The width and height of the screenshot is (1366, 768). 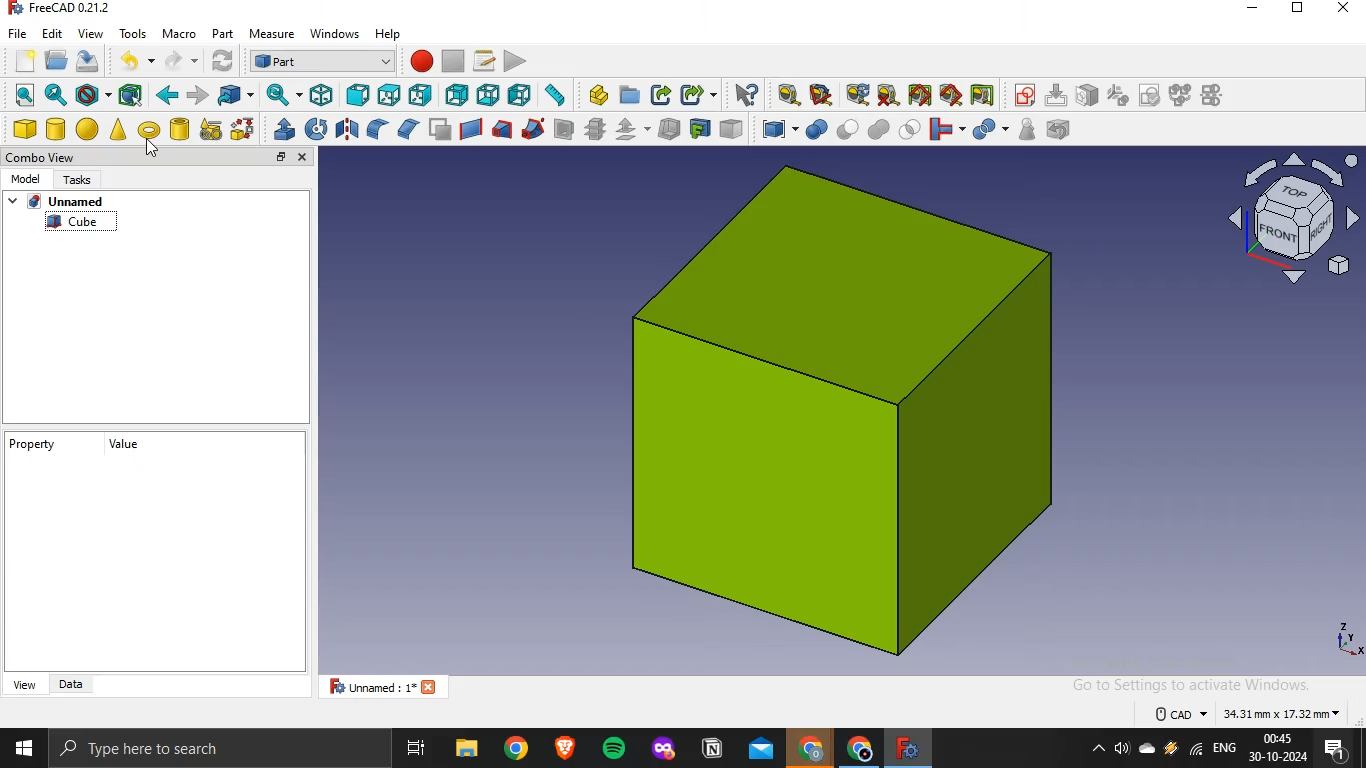 I want to click on wifi, so click(x=1197, y=749).